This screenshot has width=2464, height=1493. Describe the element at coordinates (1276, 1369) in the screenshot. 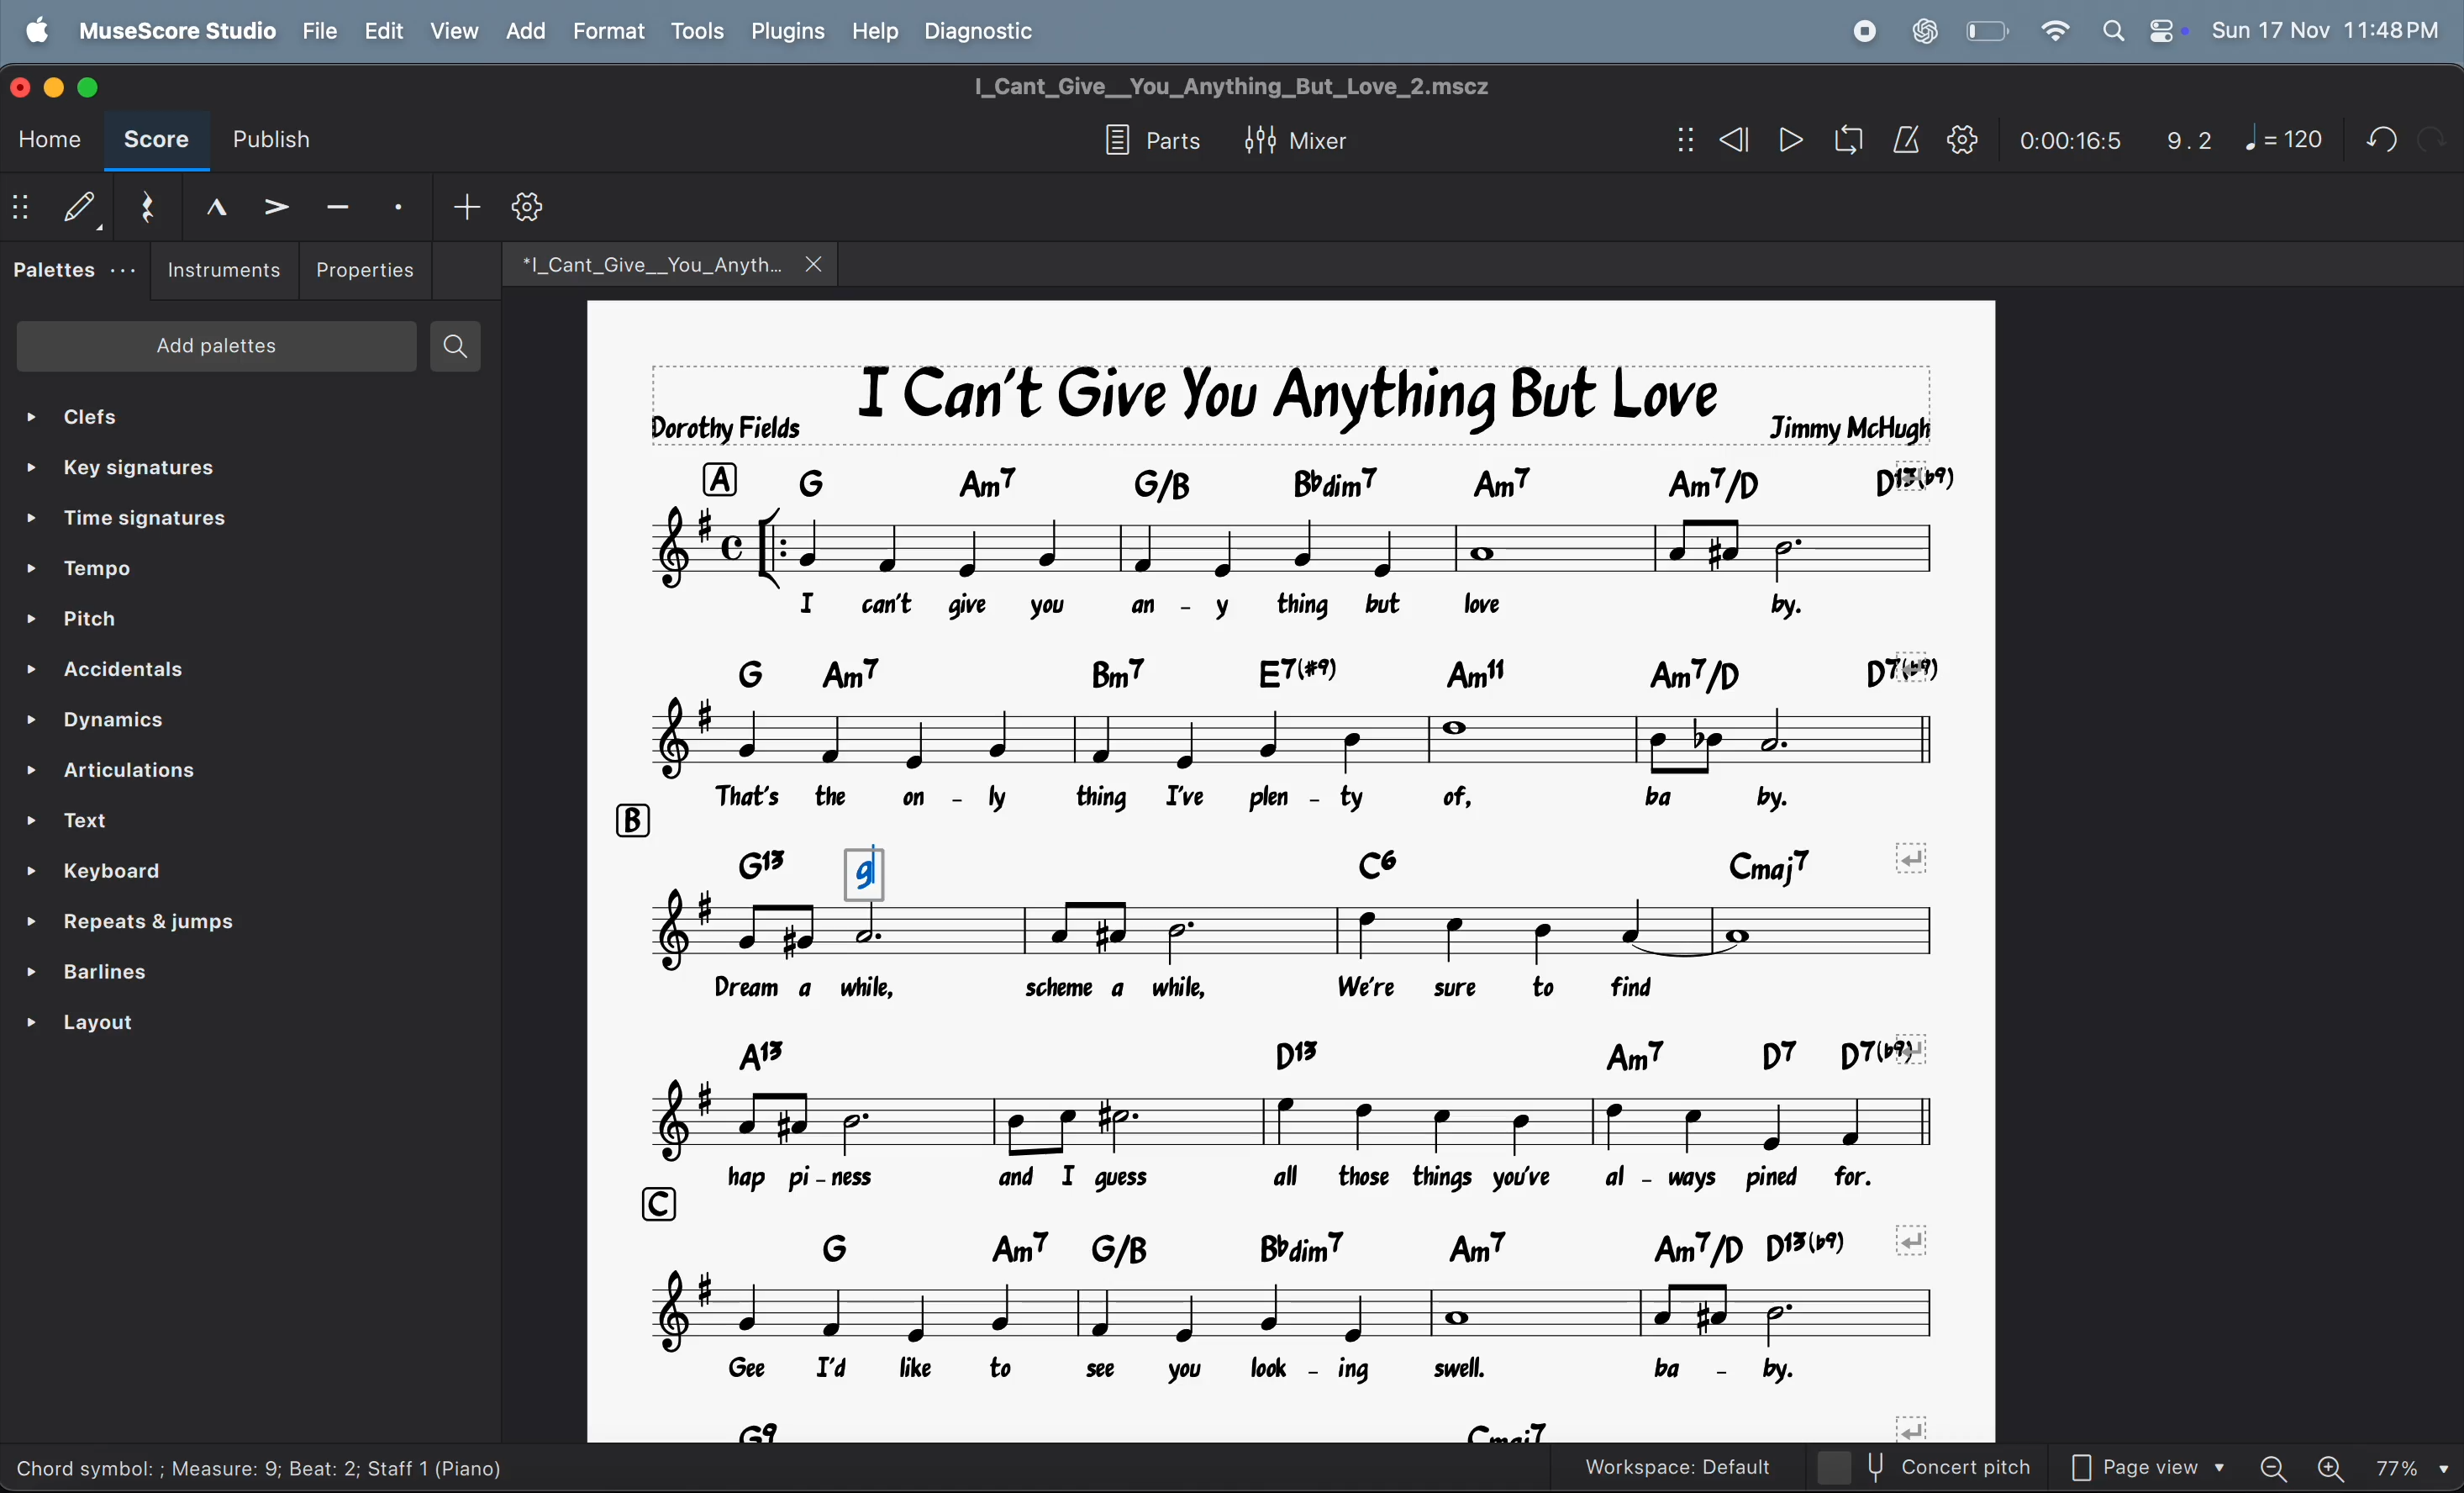

I see `lyrics` at that location.